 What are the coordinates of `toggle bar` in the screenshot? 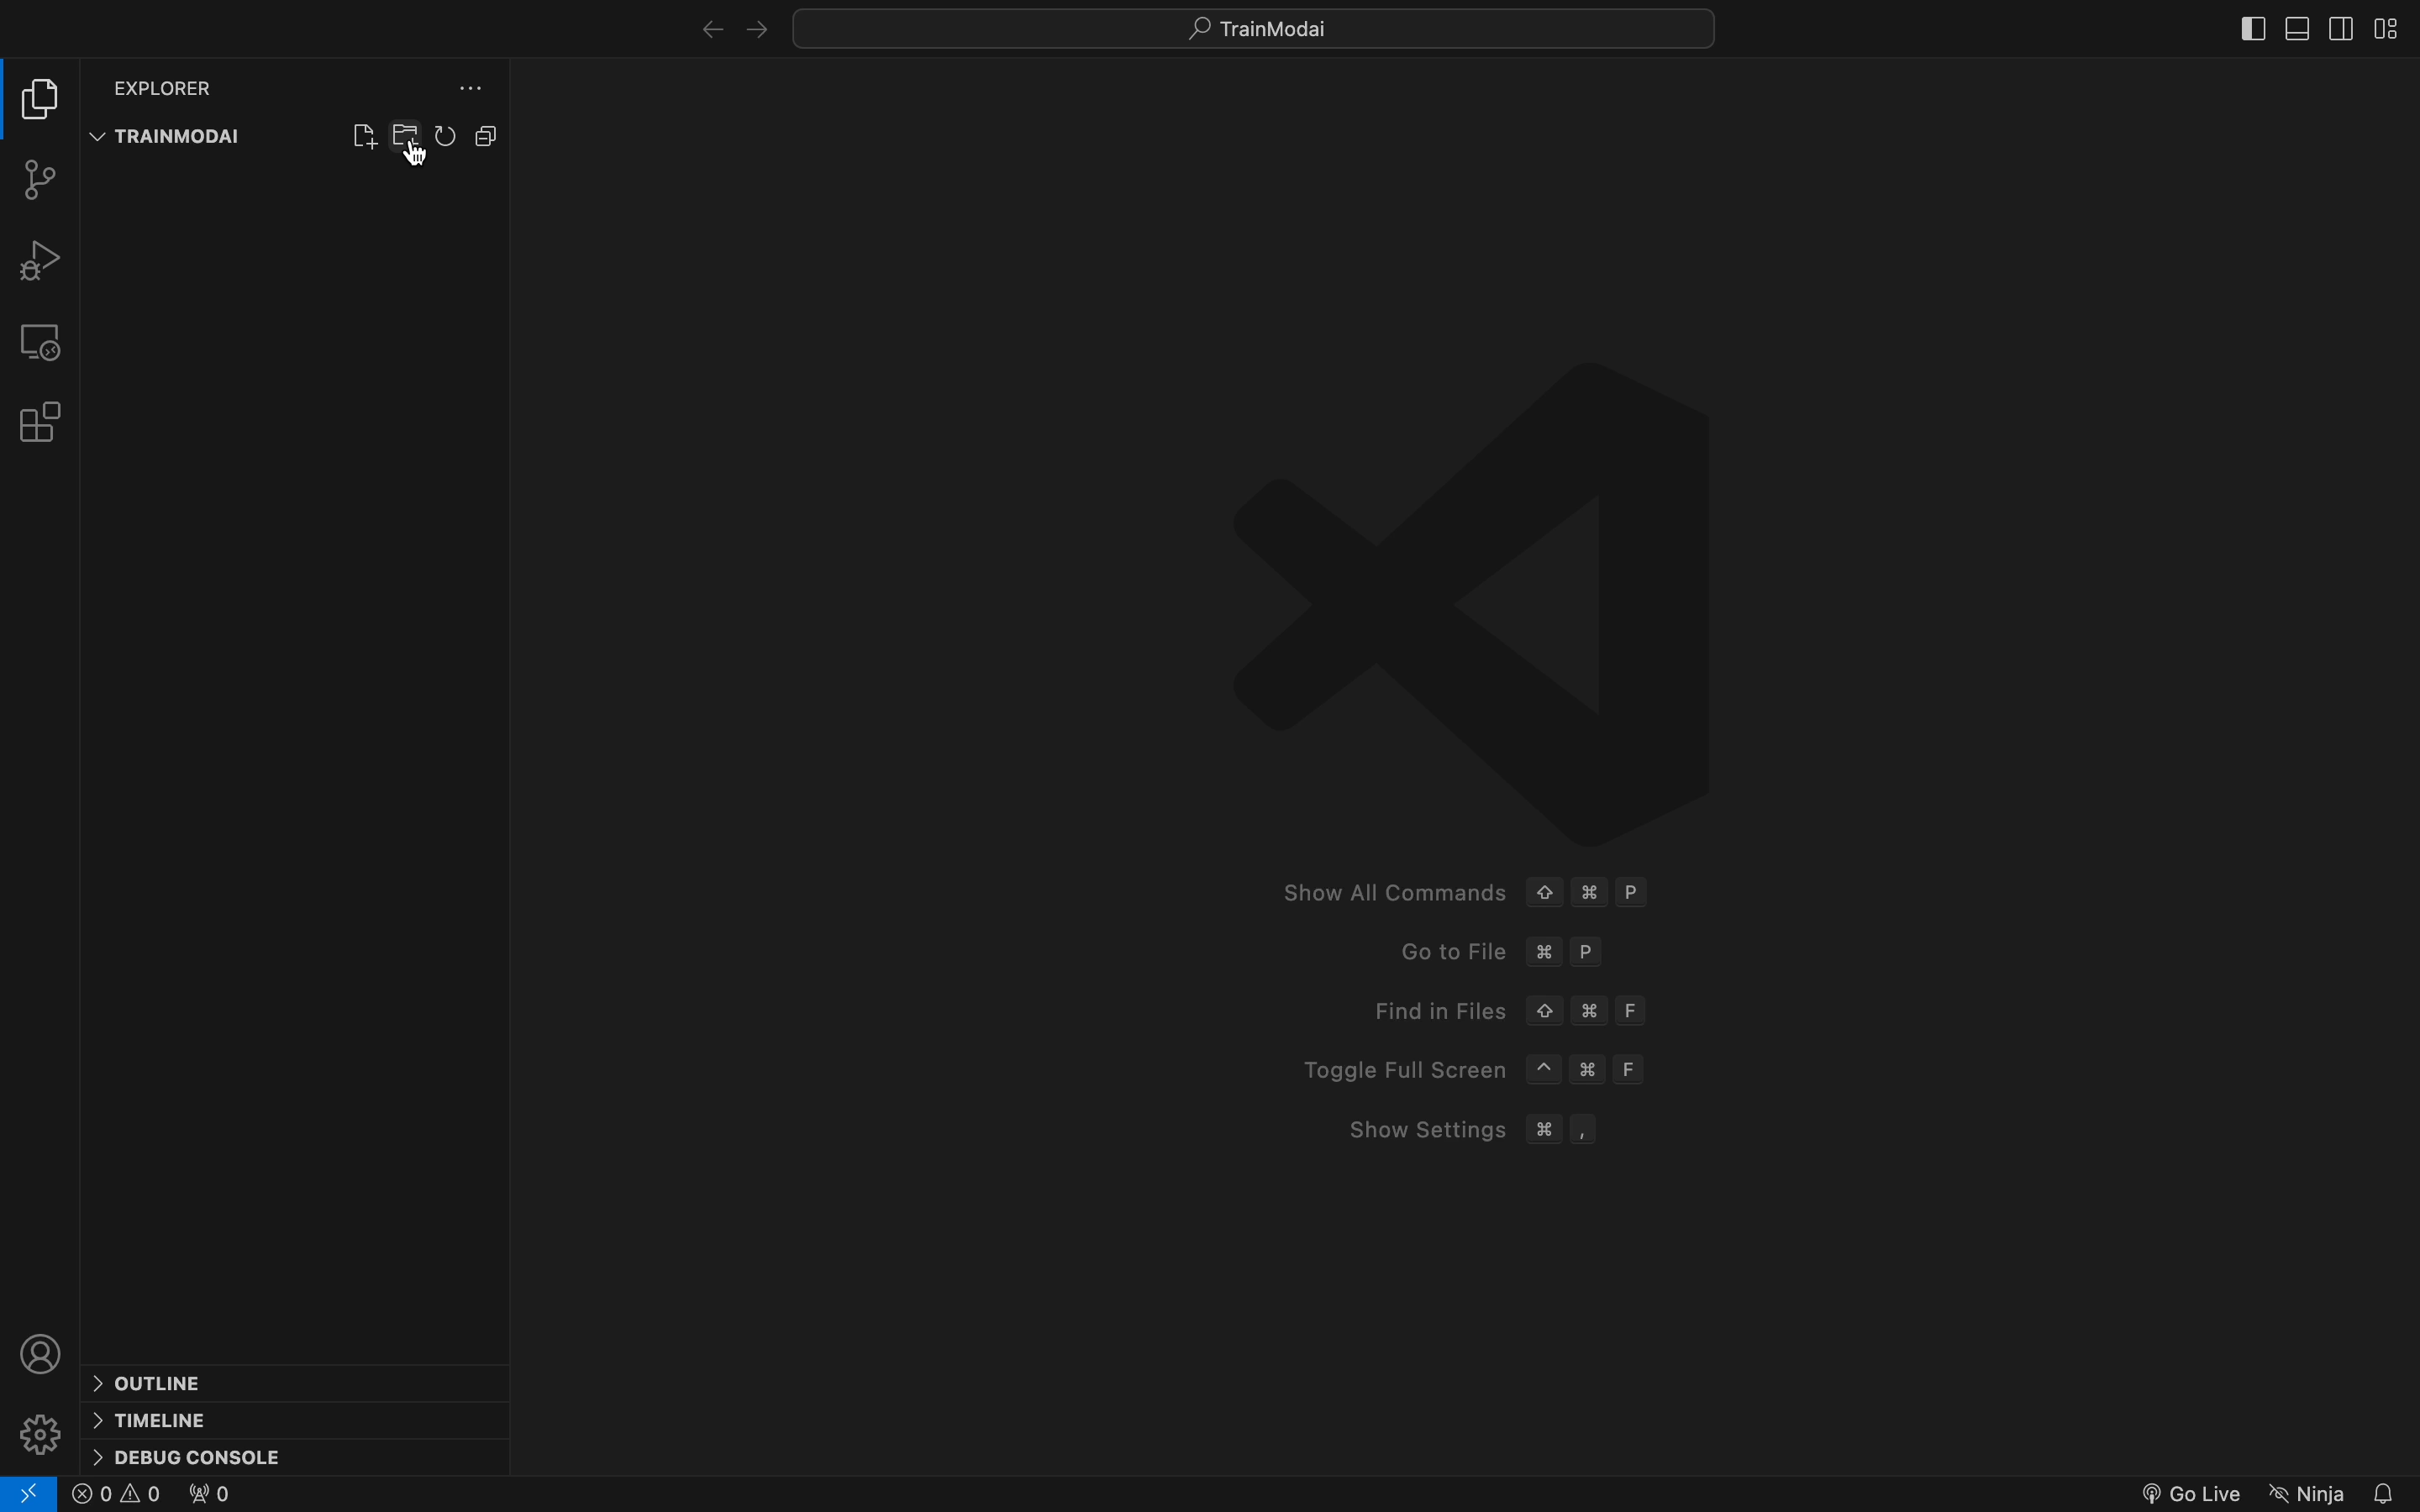 It's located at (2253, 27).